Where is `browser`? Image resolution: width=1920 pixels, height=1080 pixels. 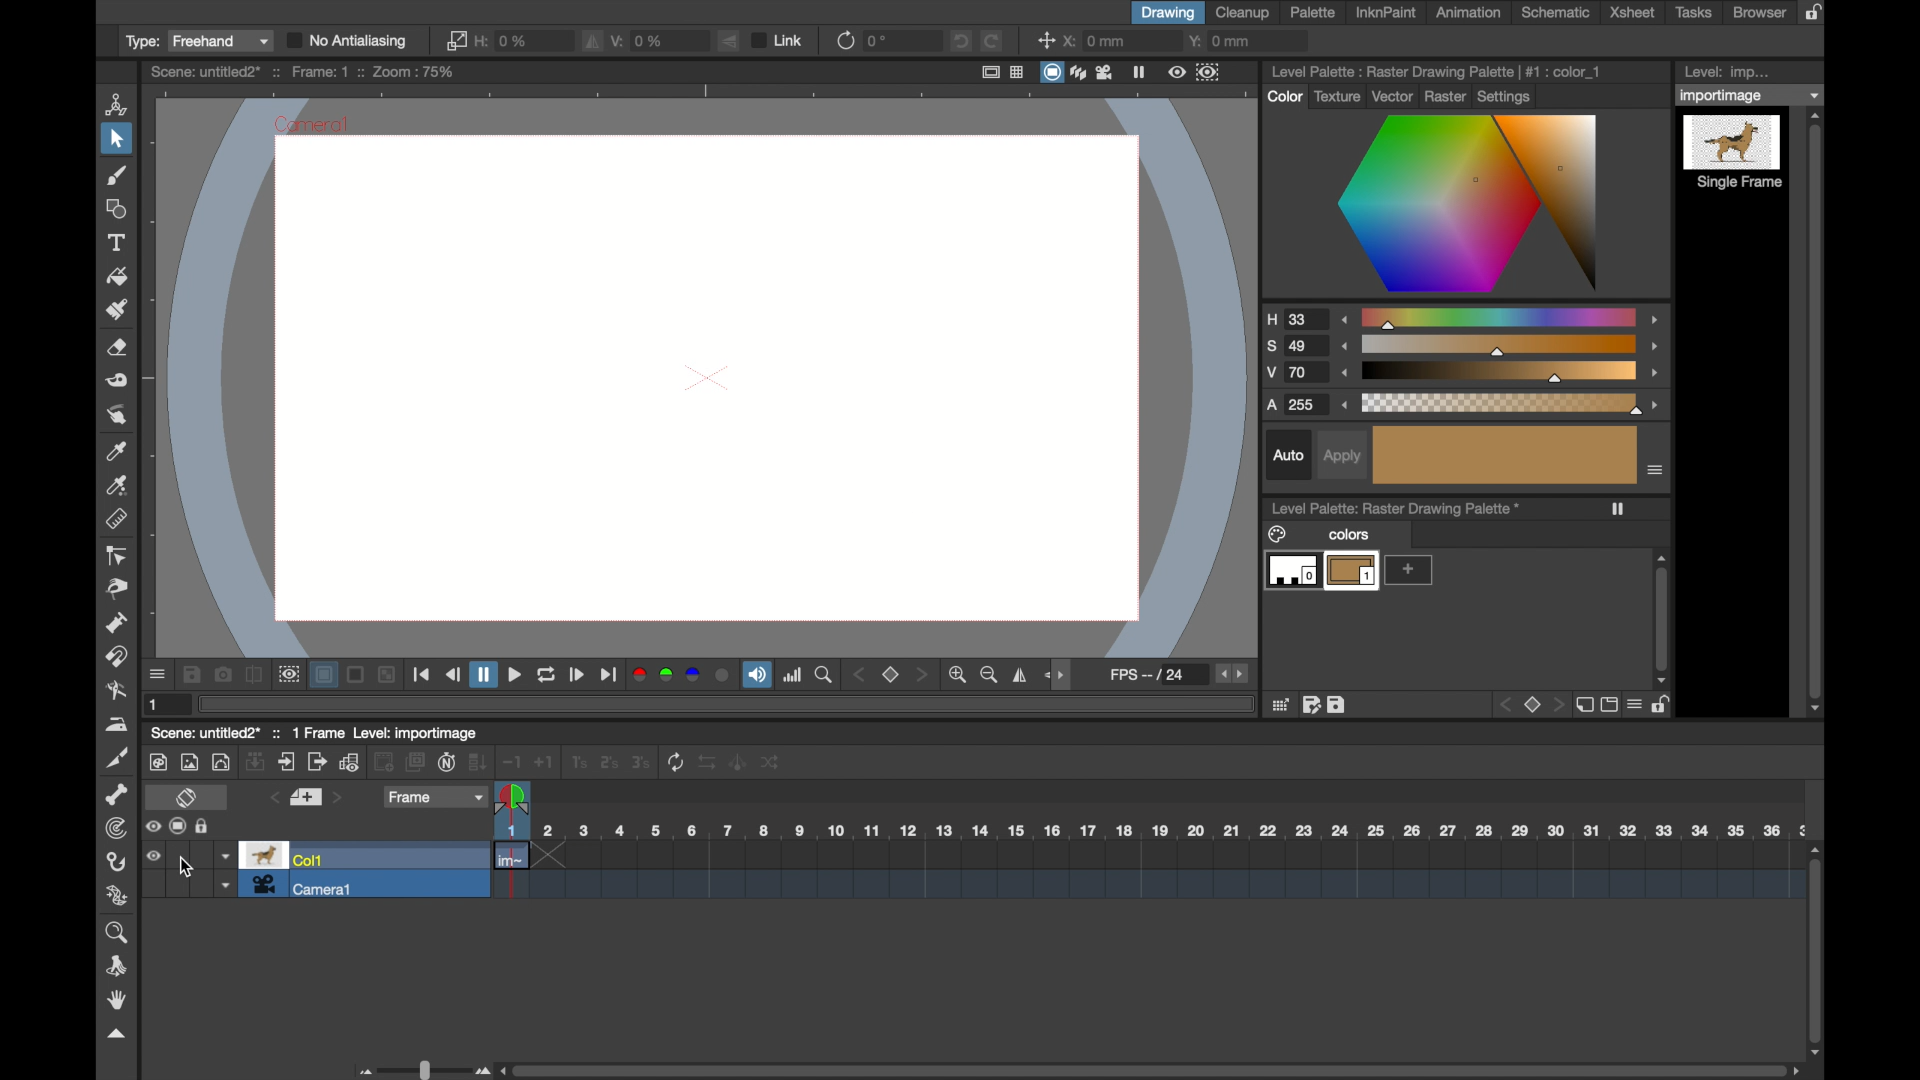 browser is located at coordinates (1758, 12).